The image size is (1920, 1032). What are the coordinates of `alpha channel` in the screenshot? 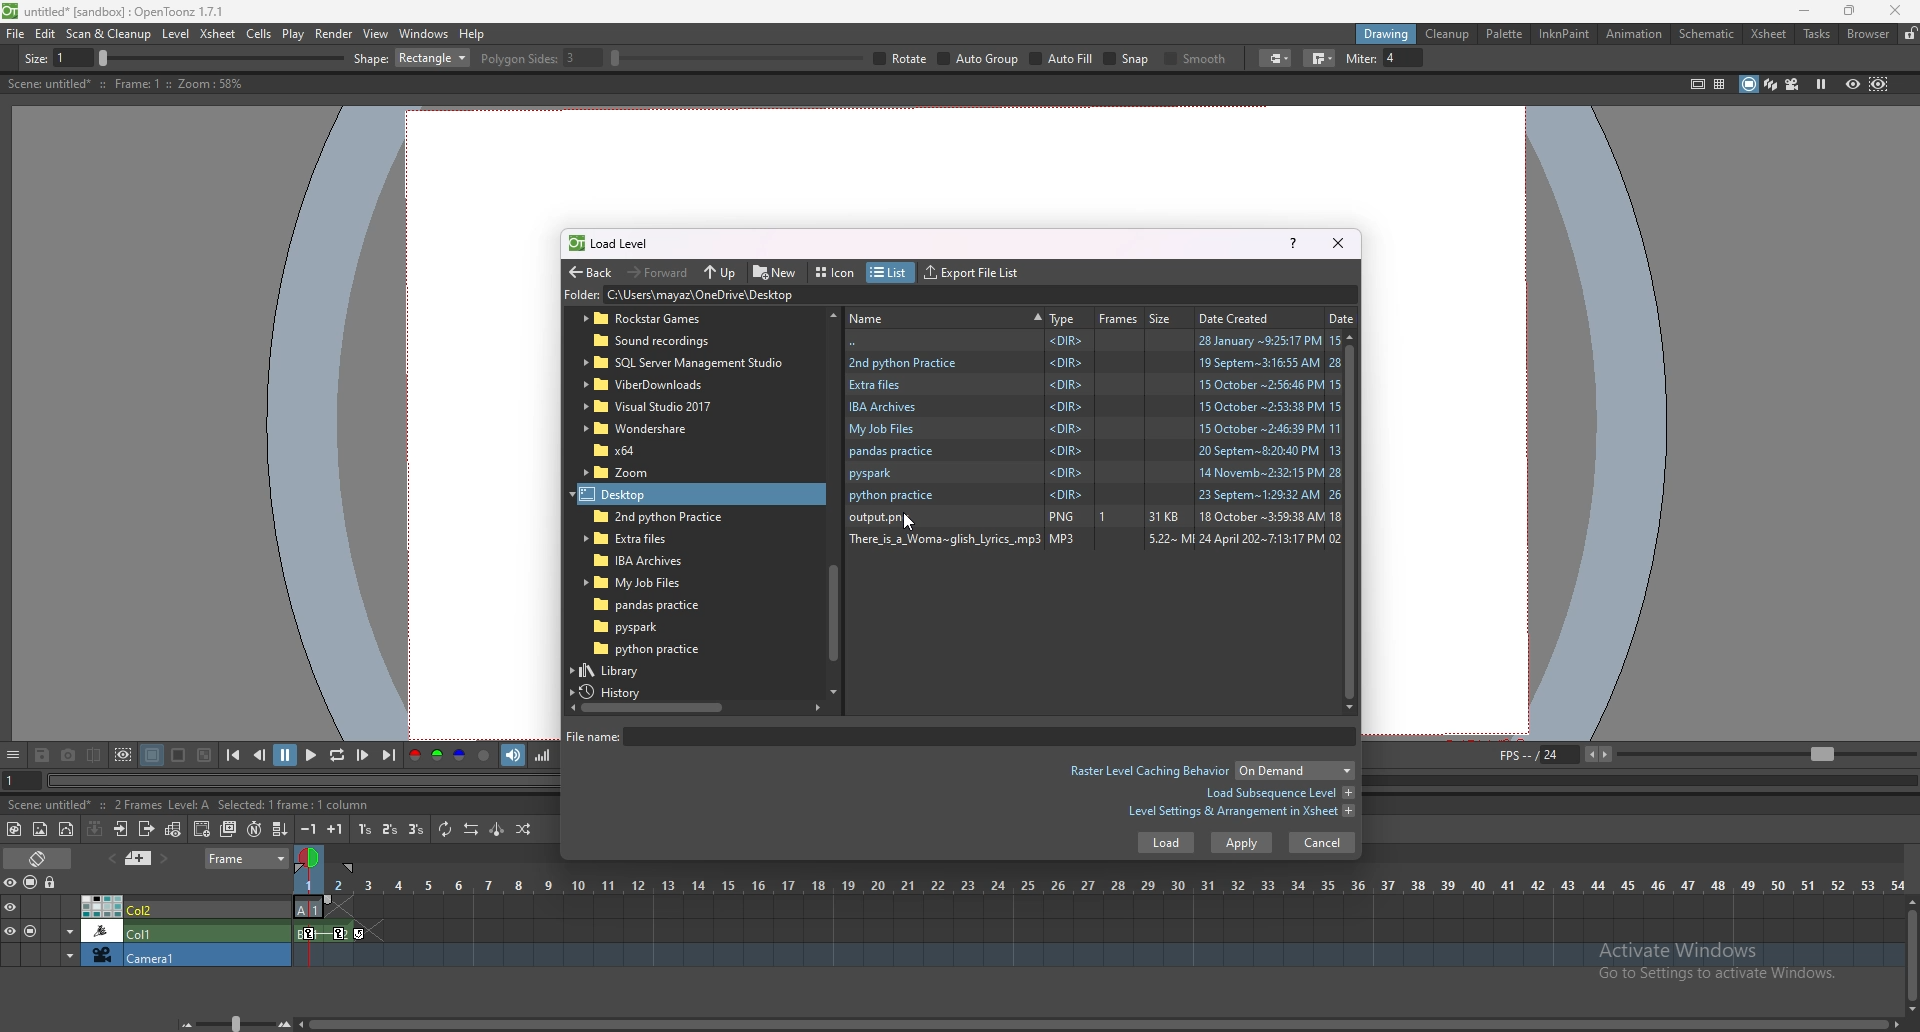 It's located at (484, 756).